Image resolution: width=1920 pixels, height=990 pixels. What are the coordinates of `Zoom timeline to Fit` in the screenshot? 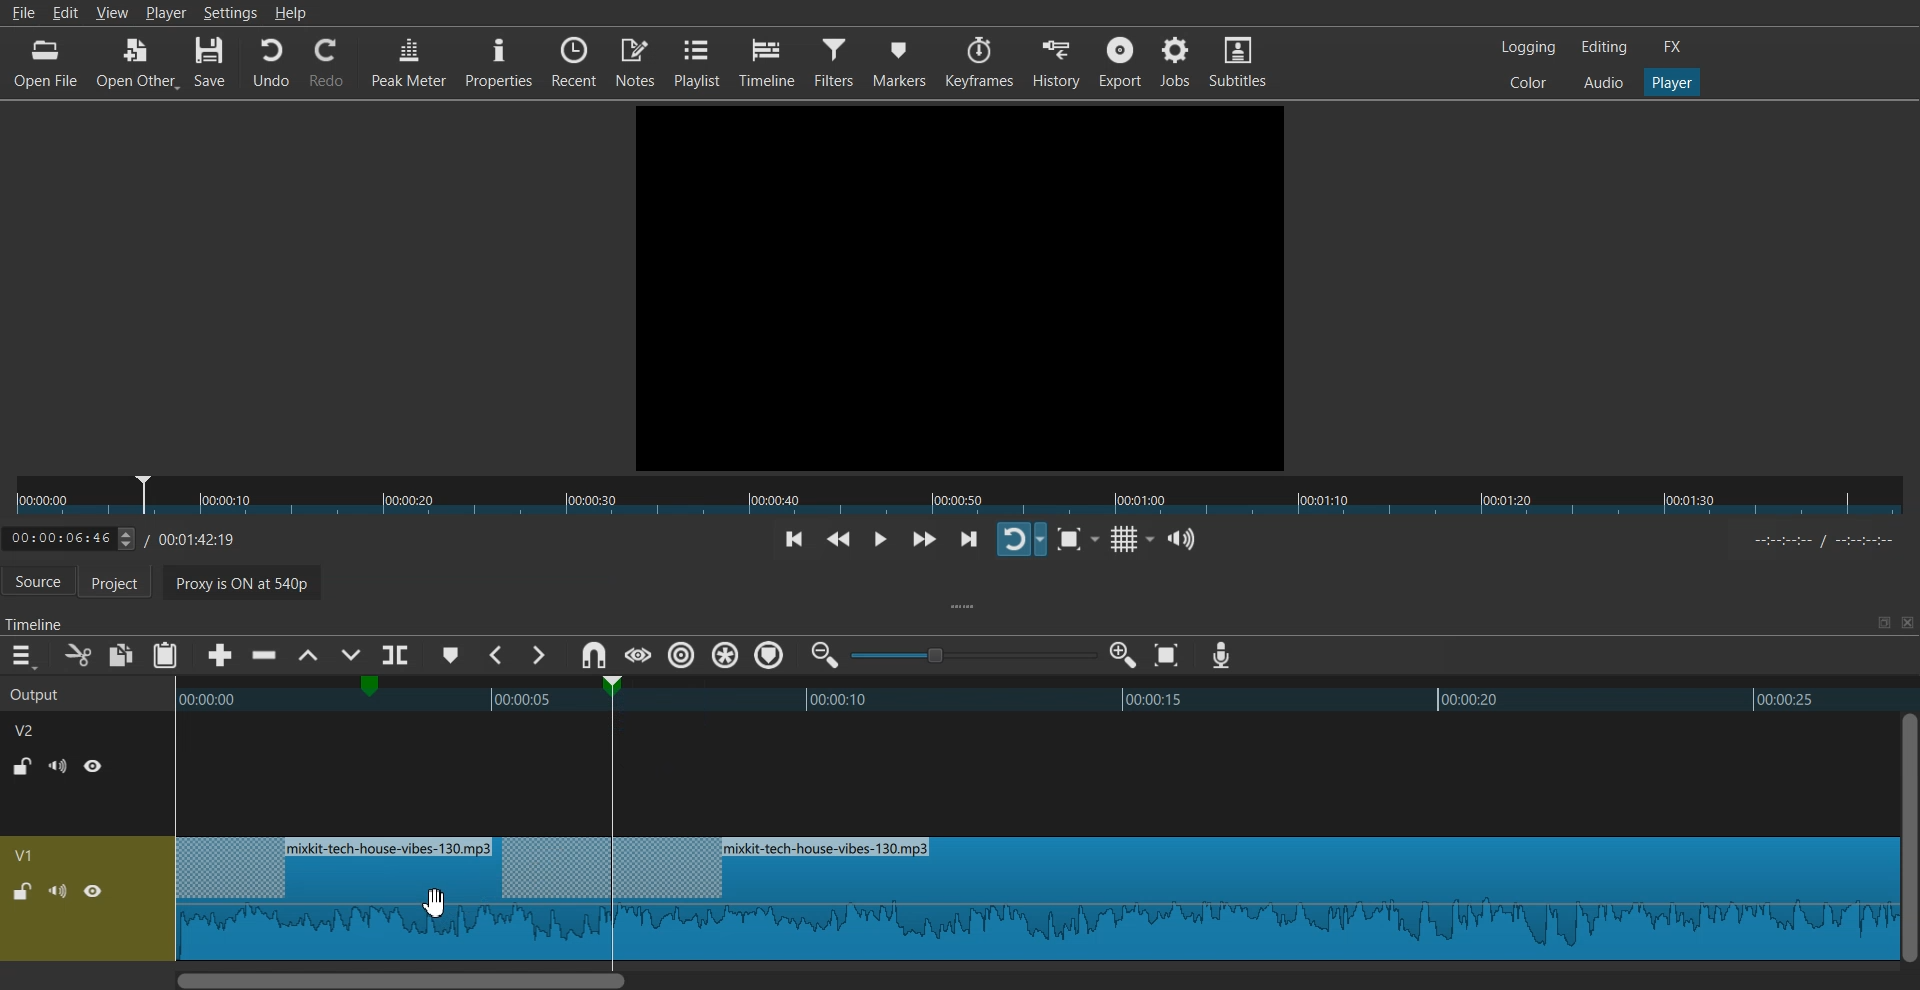 It's located at (1167, 655).